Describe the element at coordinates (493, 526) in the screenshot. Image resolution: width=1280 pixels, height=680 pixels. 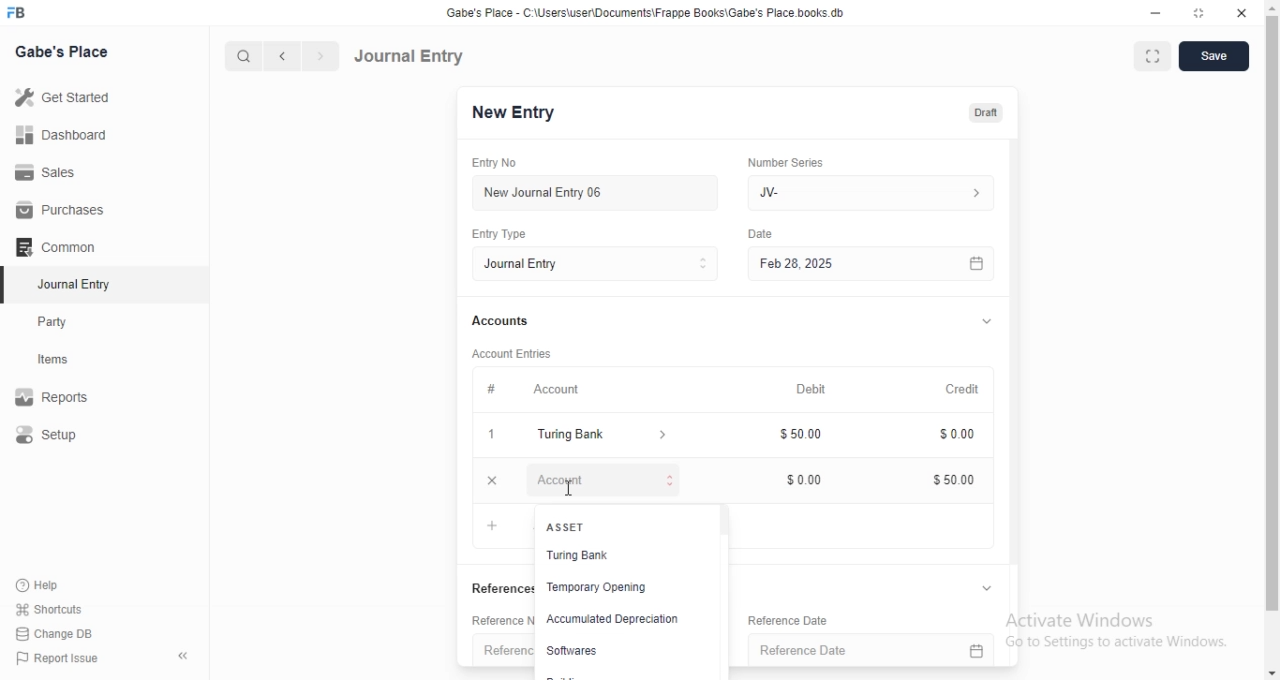
I see `add row` at that location.